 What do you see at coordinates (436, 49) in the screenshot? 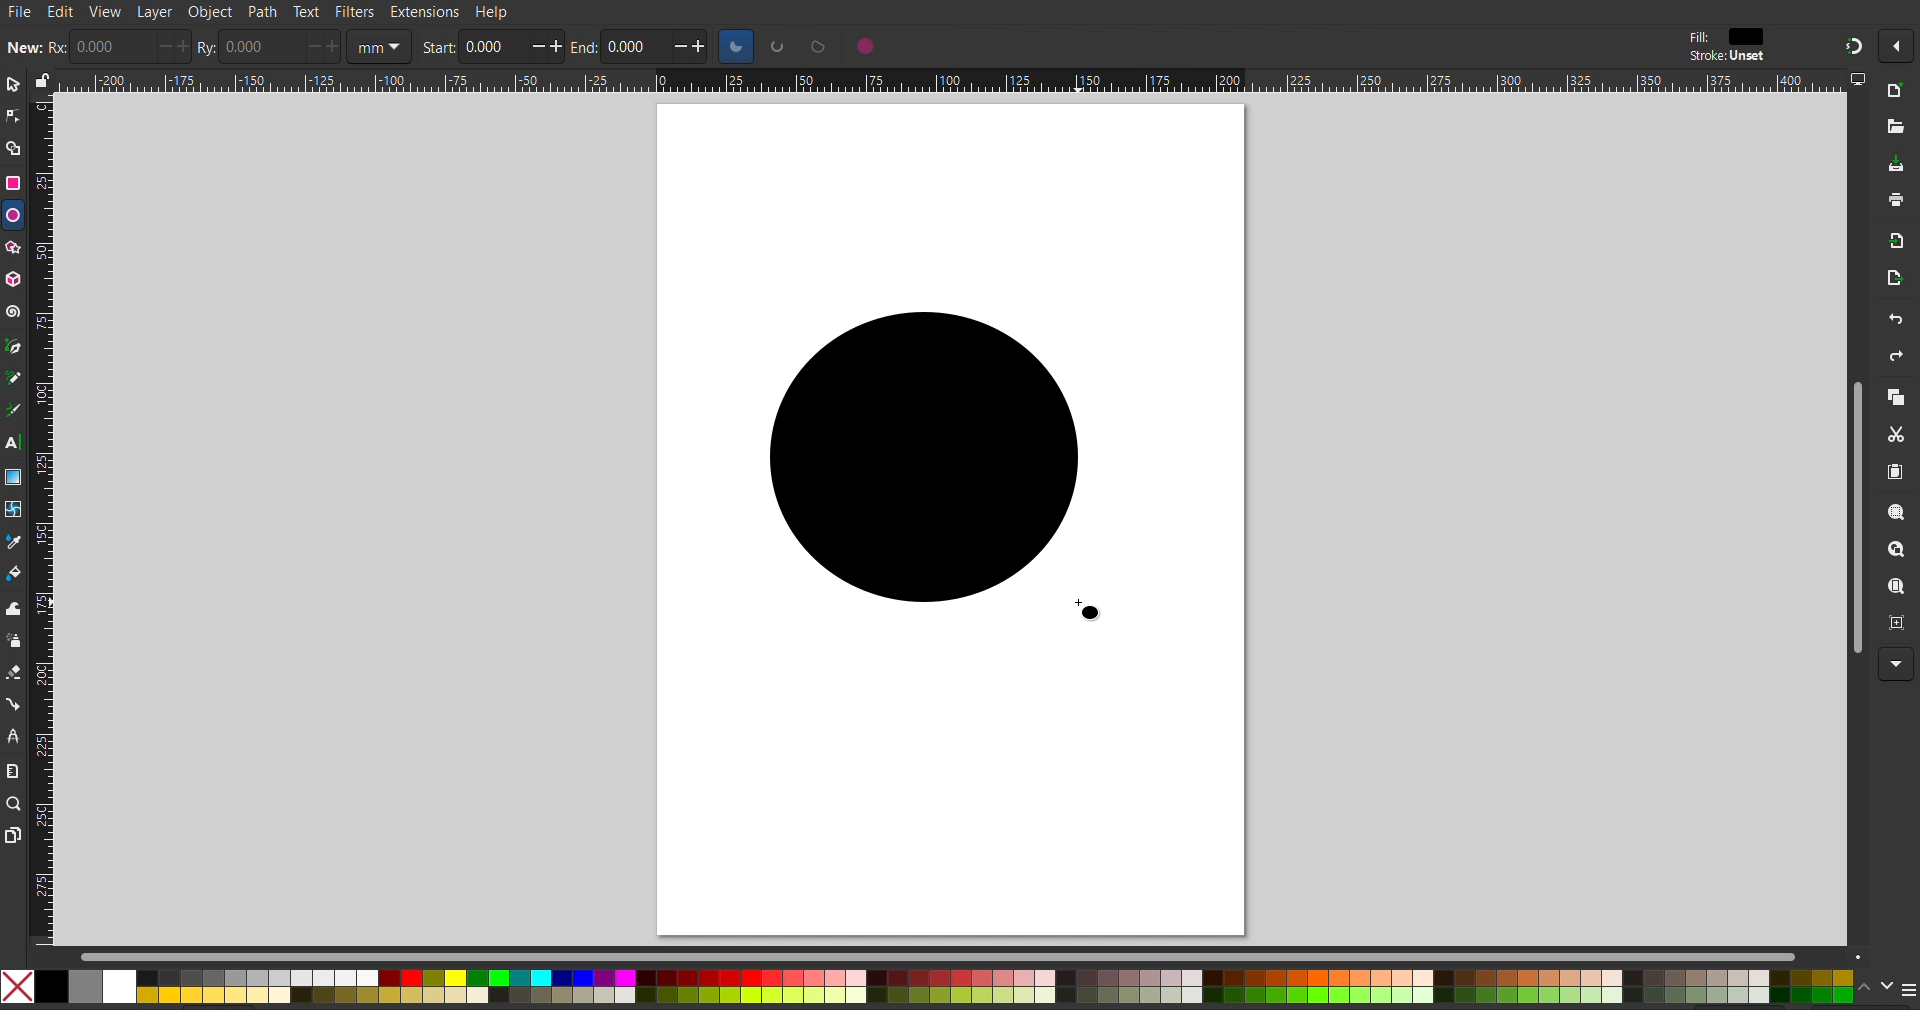
I see `start` at bounding box center [436, 49].